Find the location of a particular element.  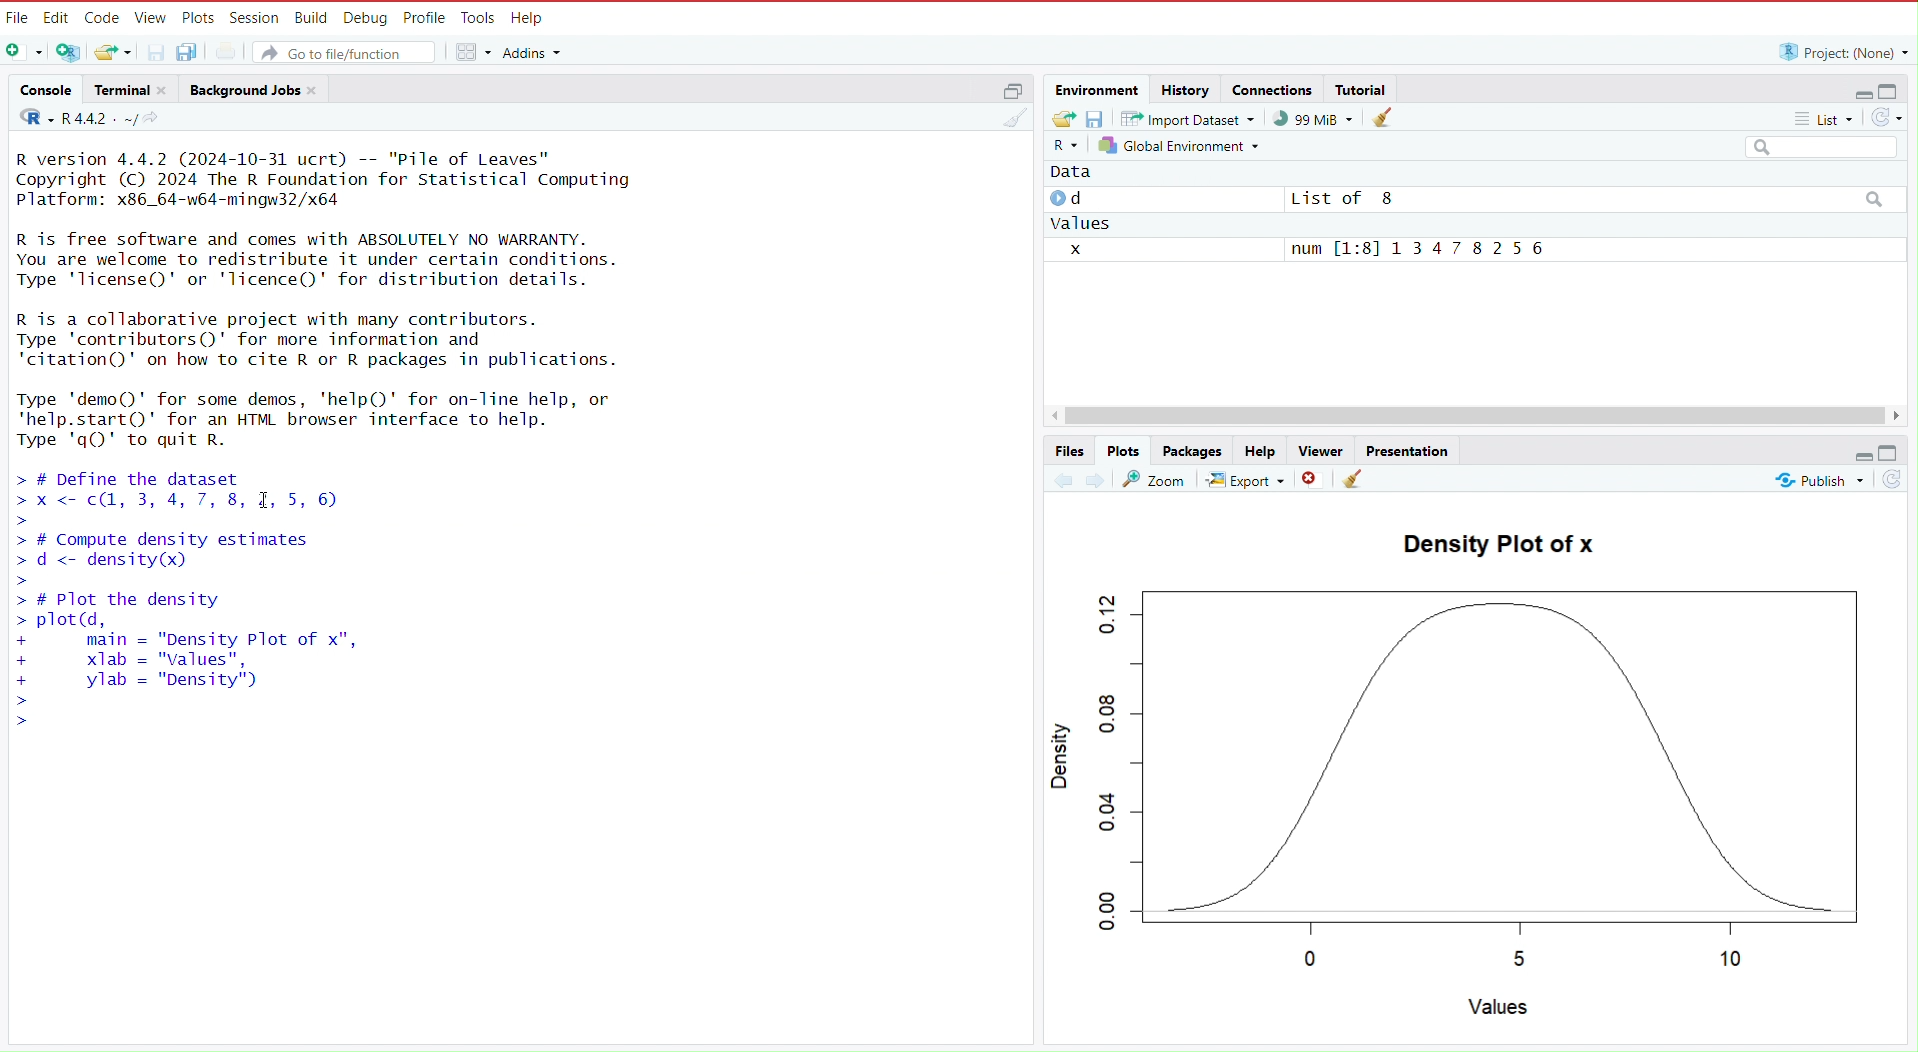

project: (None) is located at coordinates (1842, 52).